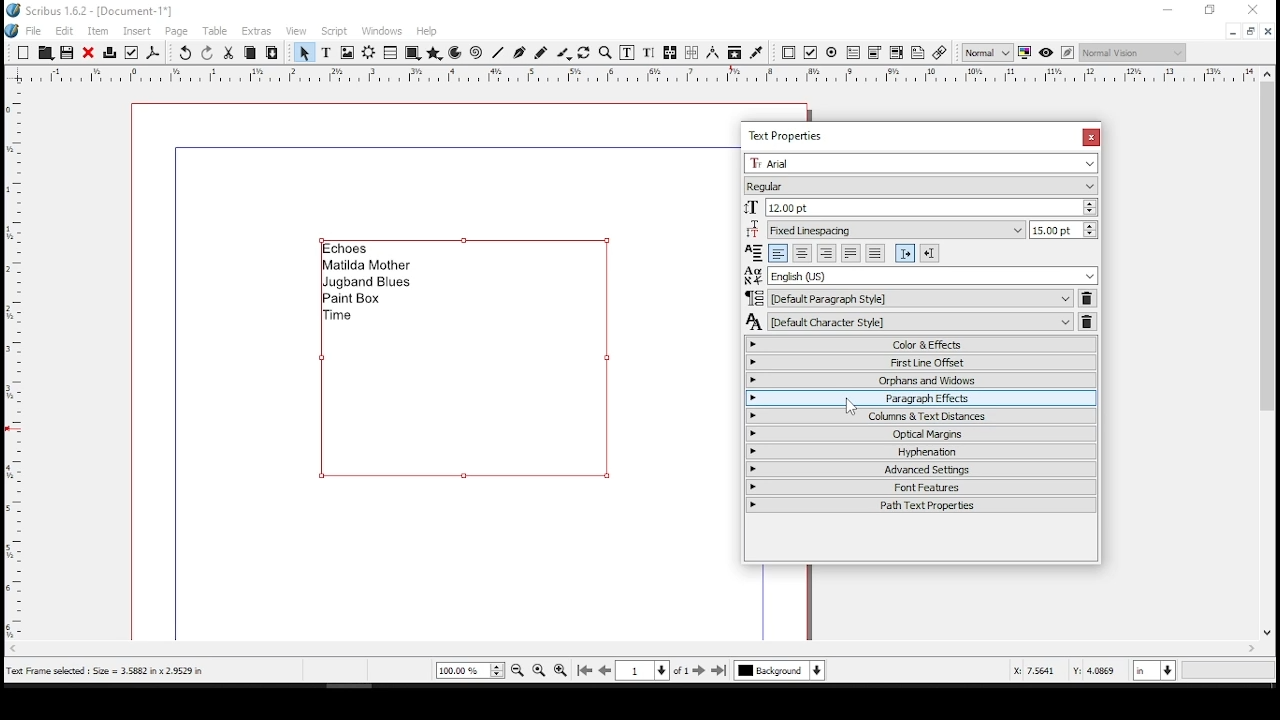 The image size is (1280, 720). I want to click on paragraph style, so click(910, 298).